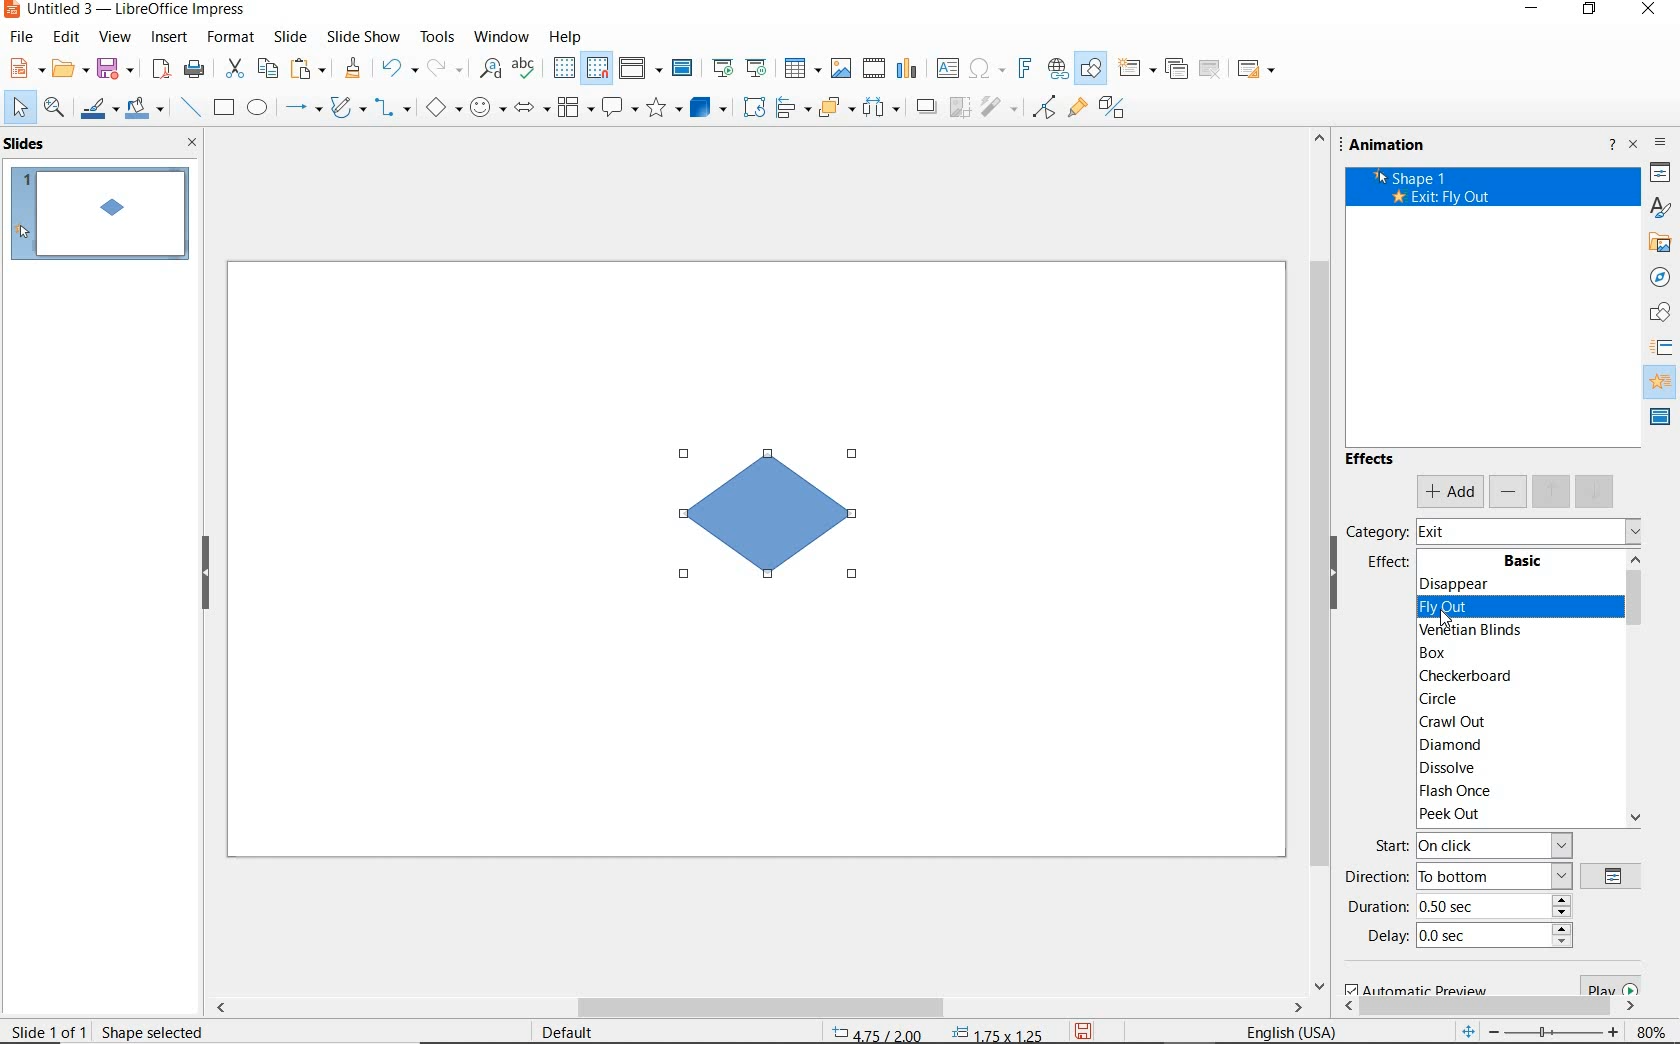 This screenshot has height=1044, width=1680. I want to click on add, so click(1450, 492).